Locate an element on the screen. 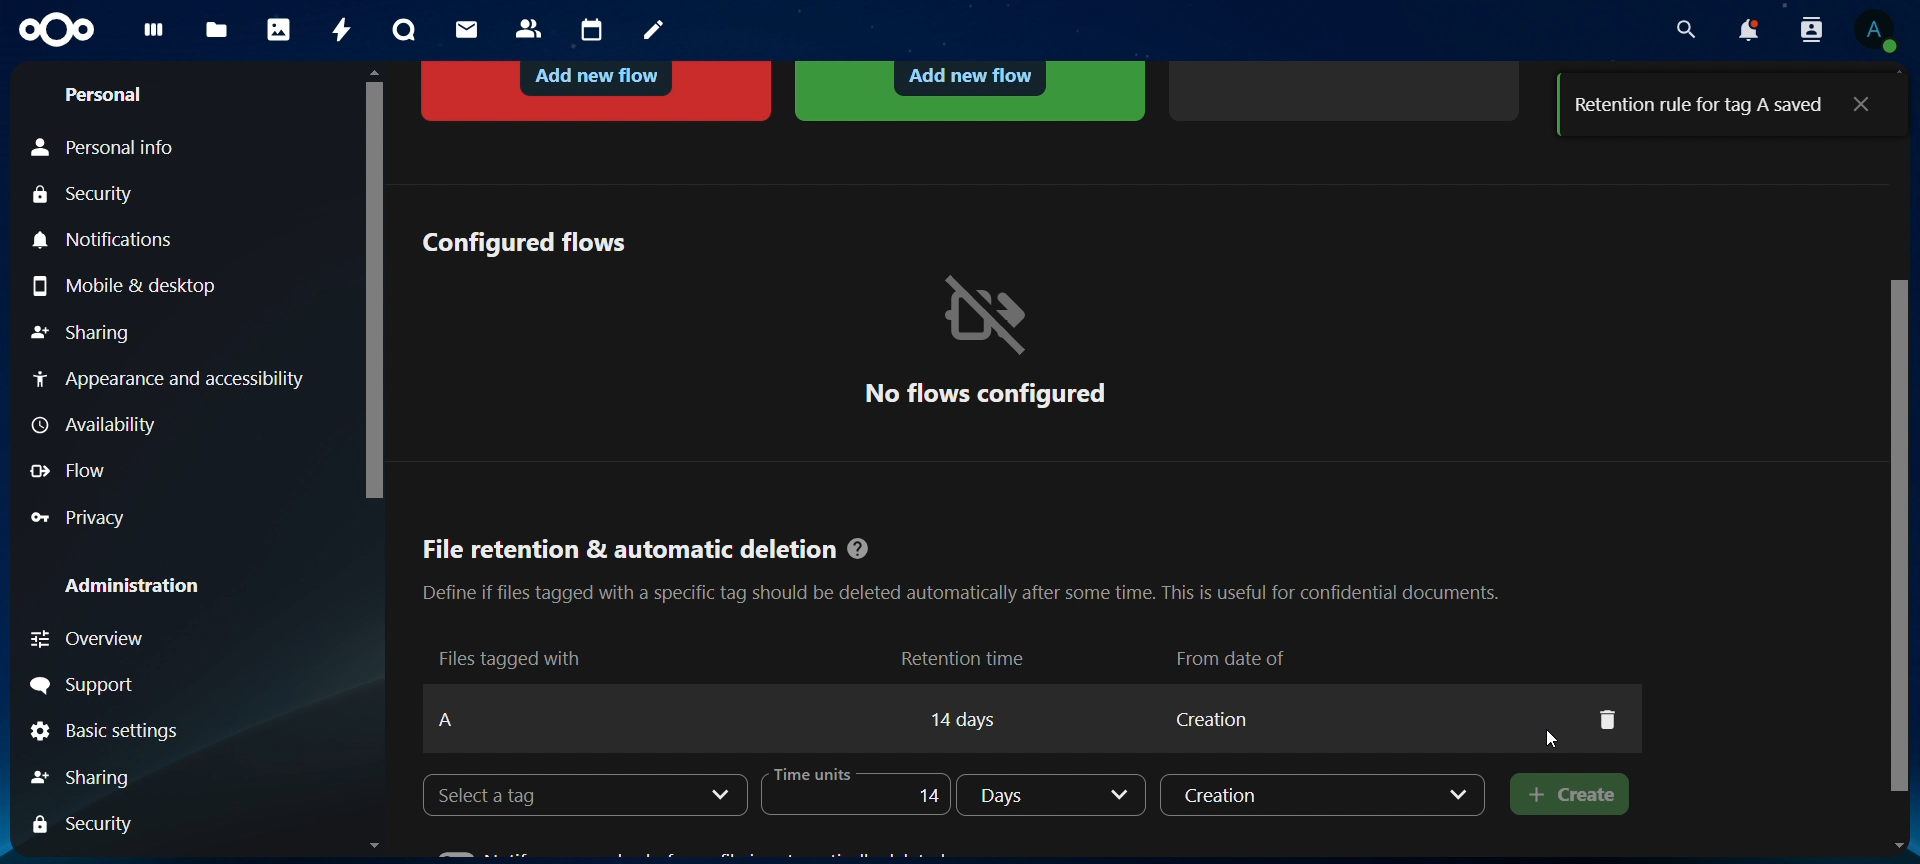 This screenshot has height=864, width=1920. create is located at coordinates (1564, 794).